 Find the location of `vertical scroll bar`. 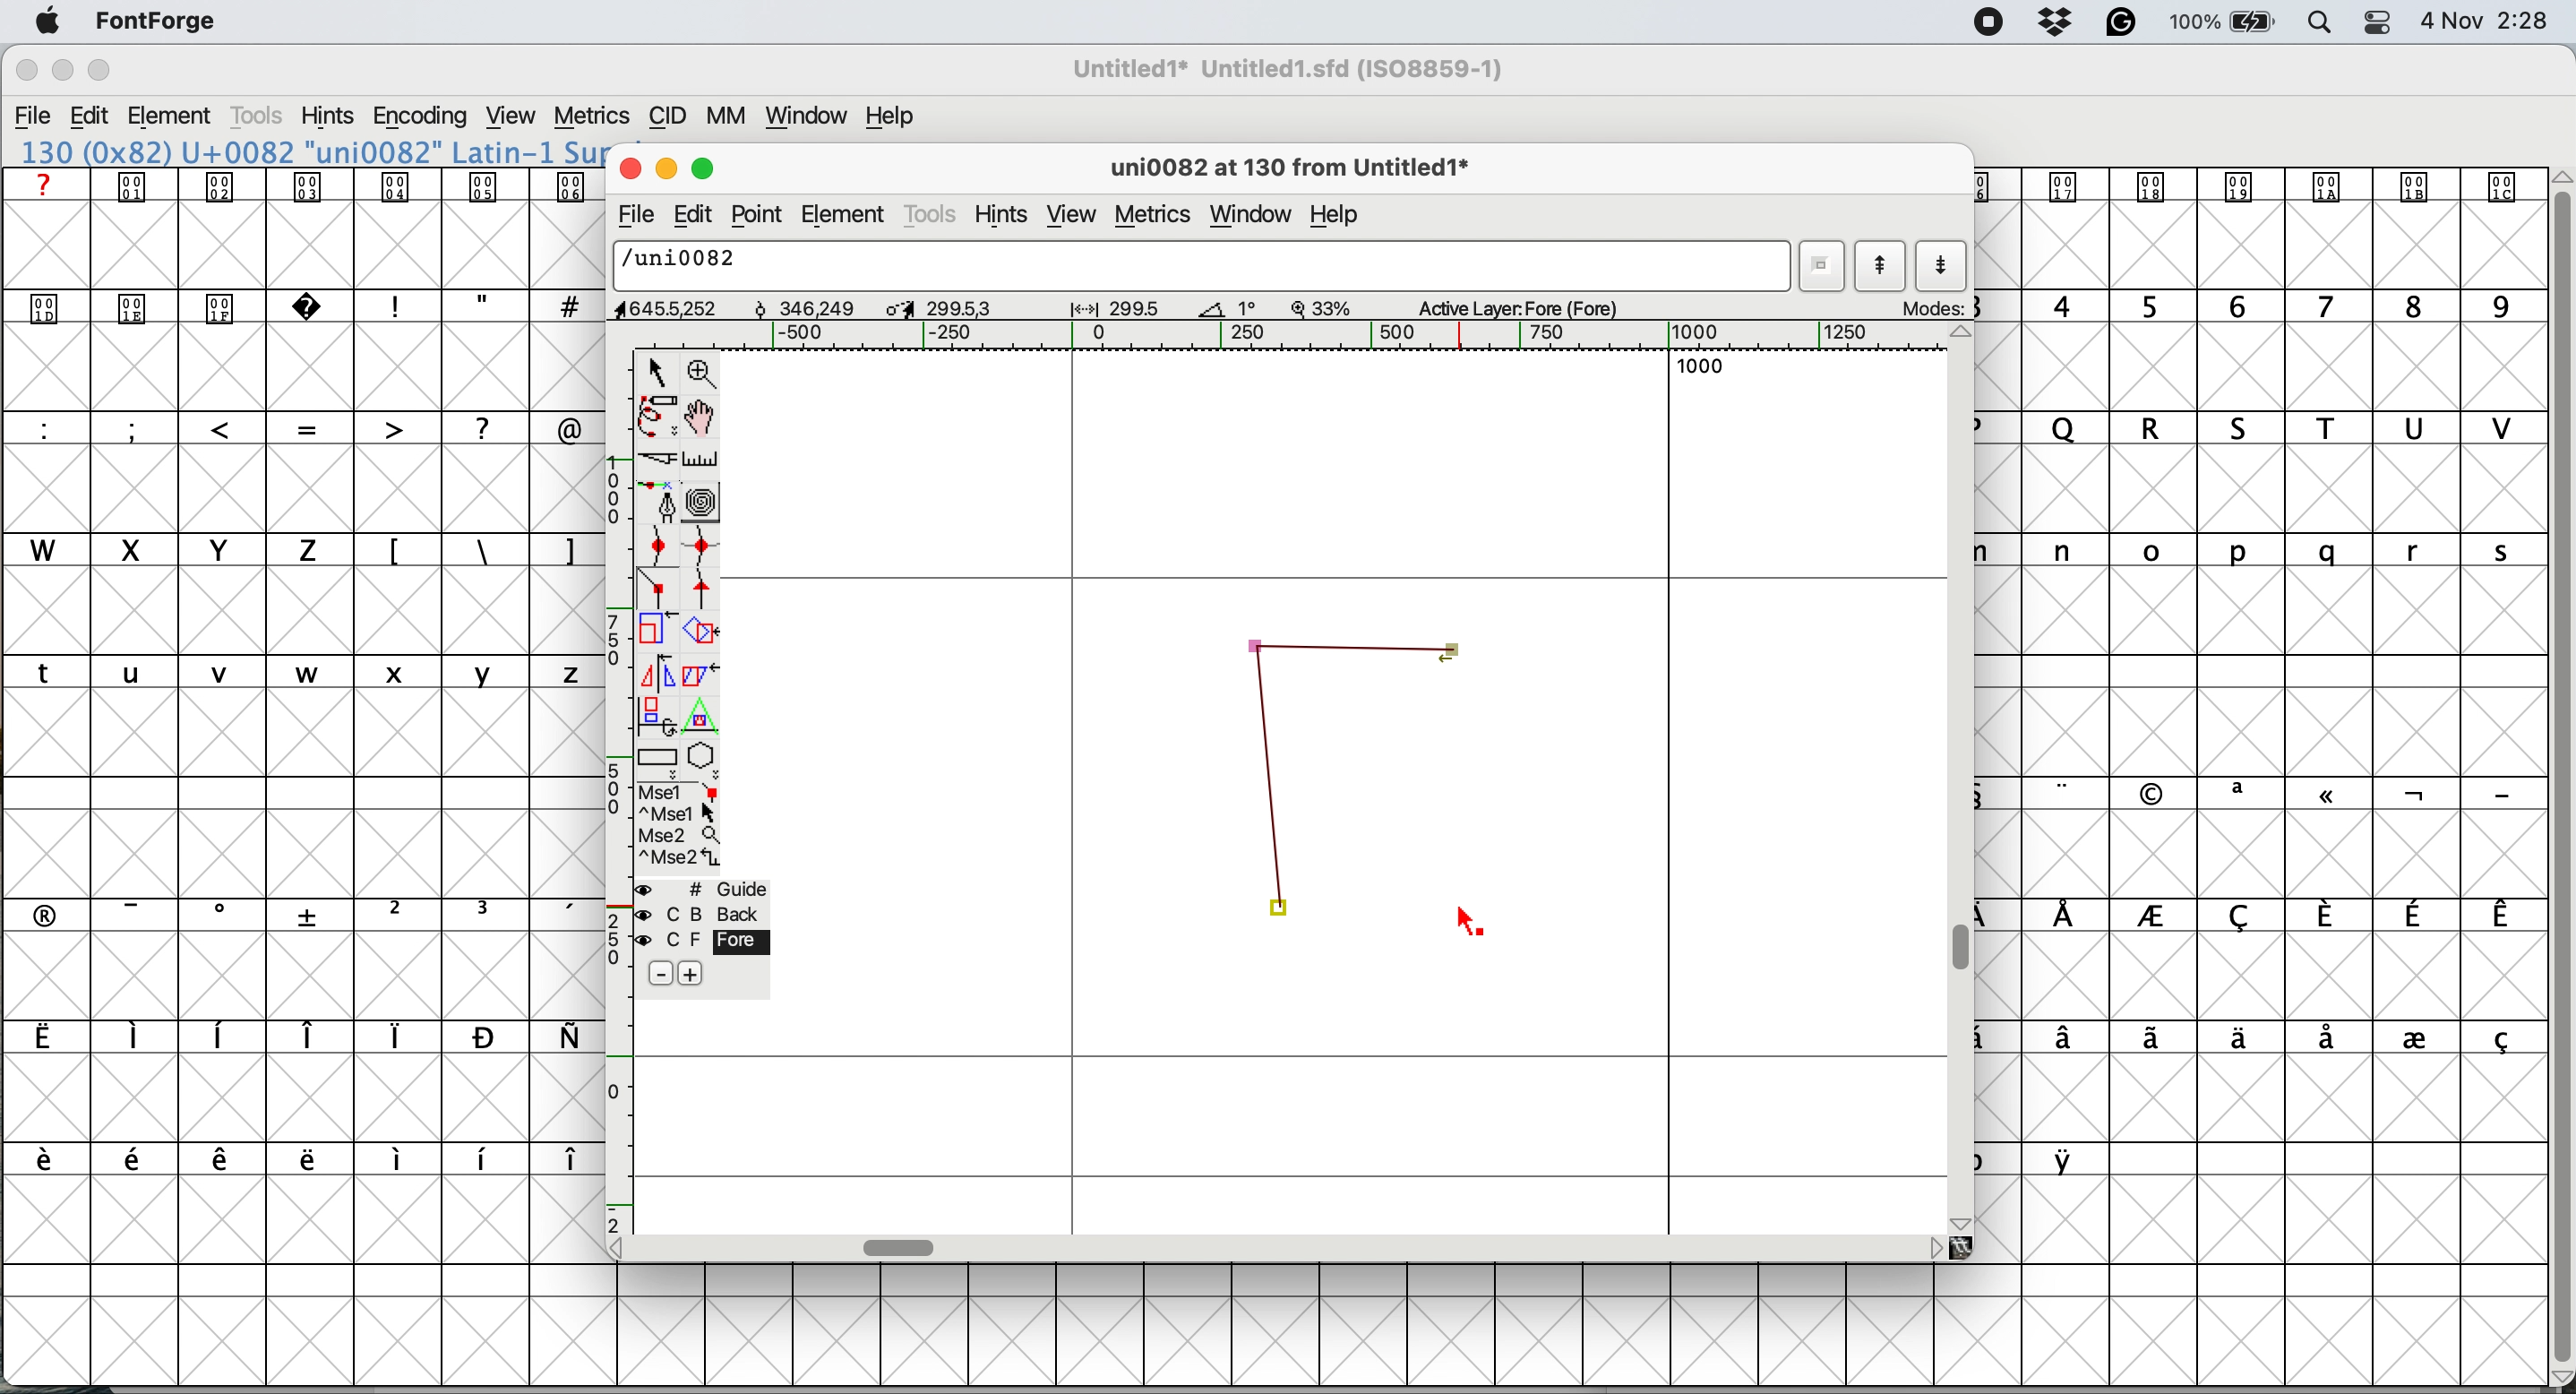

vertical scroll bar is located at coordinates (2558, 769).